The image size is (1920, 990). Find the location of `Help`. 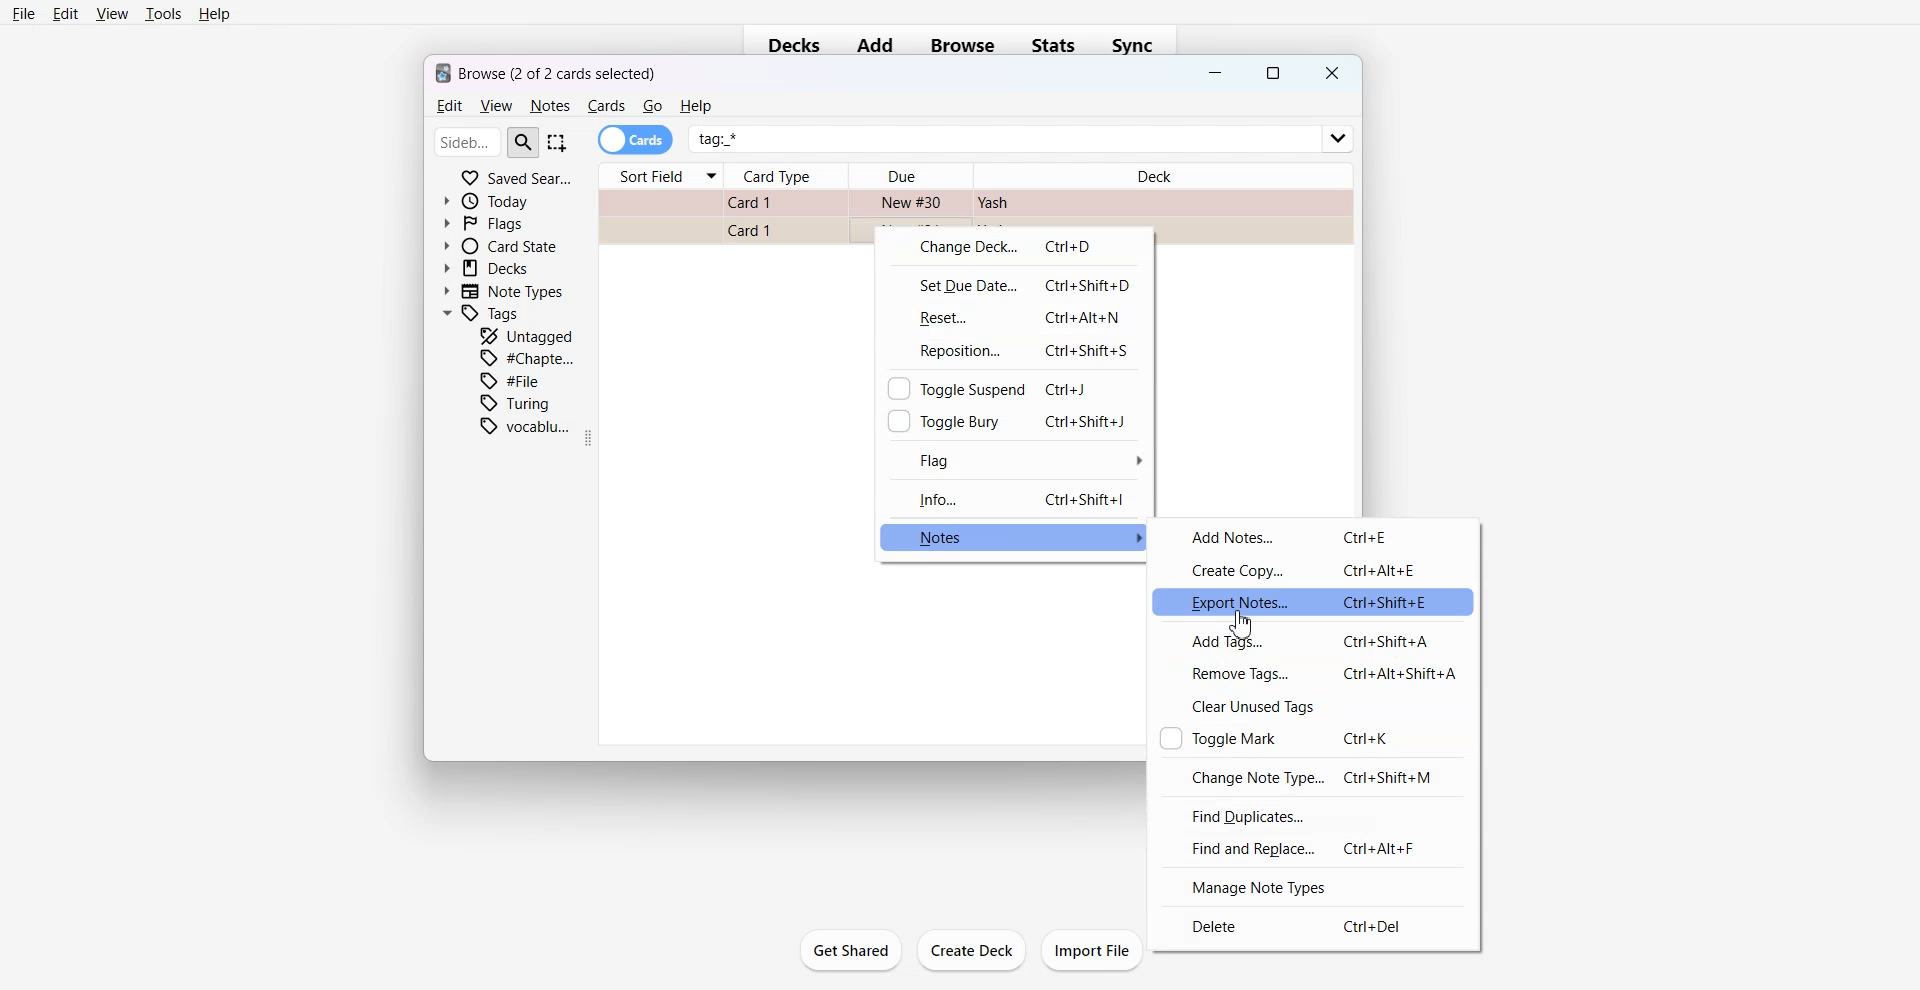

Help is located at coordinates (215, 15).